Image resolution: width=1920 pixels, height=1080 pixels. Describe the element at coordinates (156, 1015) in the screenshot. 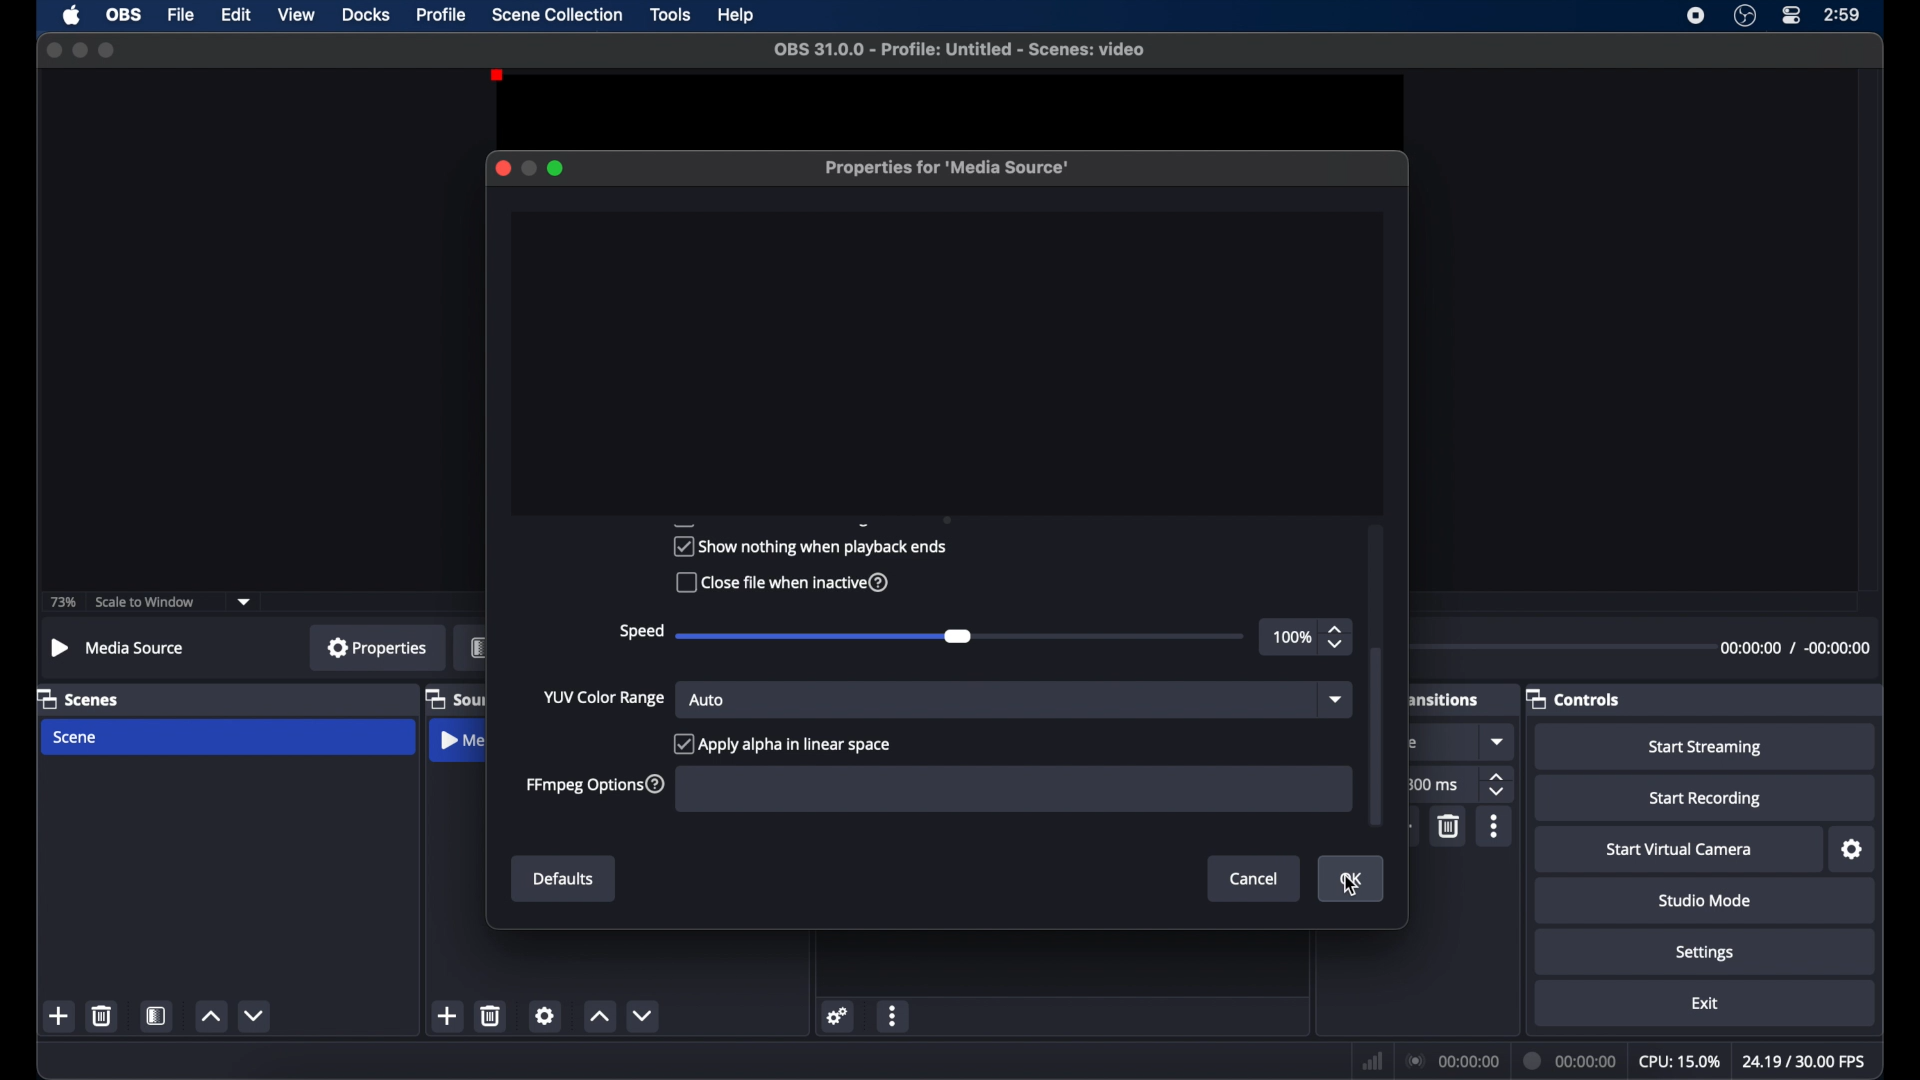

I see `scene filters` at that location.